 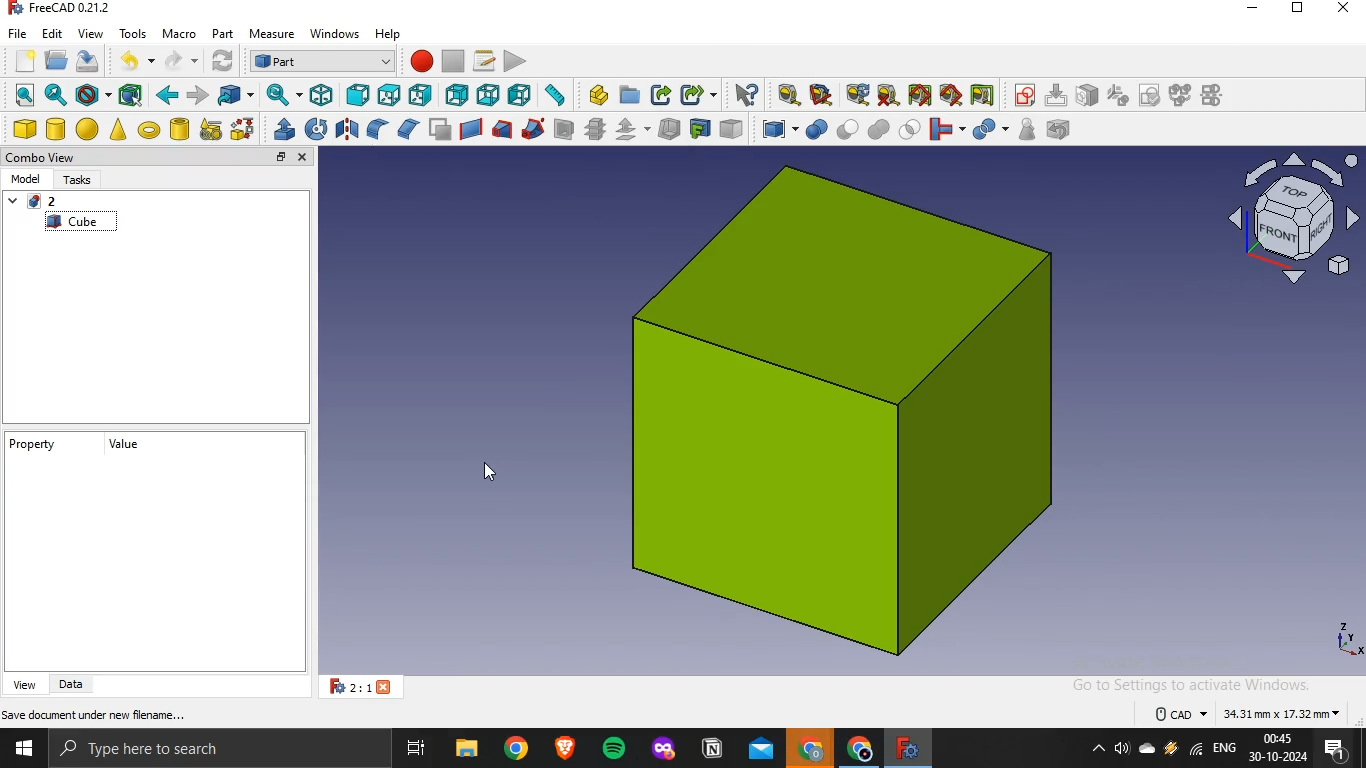 What do you see at coordinates (1061, 130) in the screenshot?
I see `defeaturing` at bounding box center [1061, 130].